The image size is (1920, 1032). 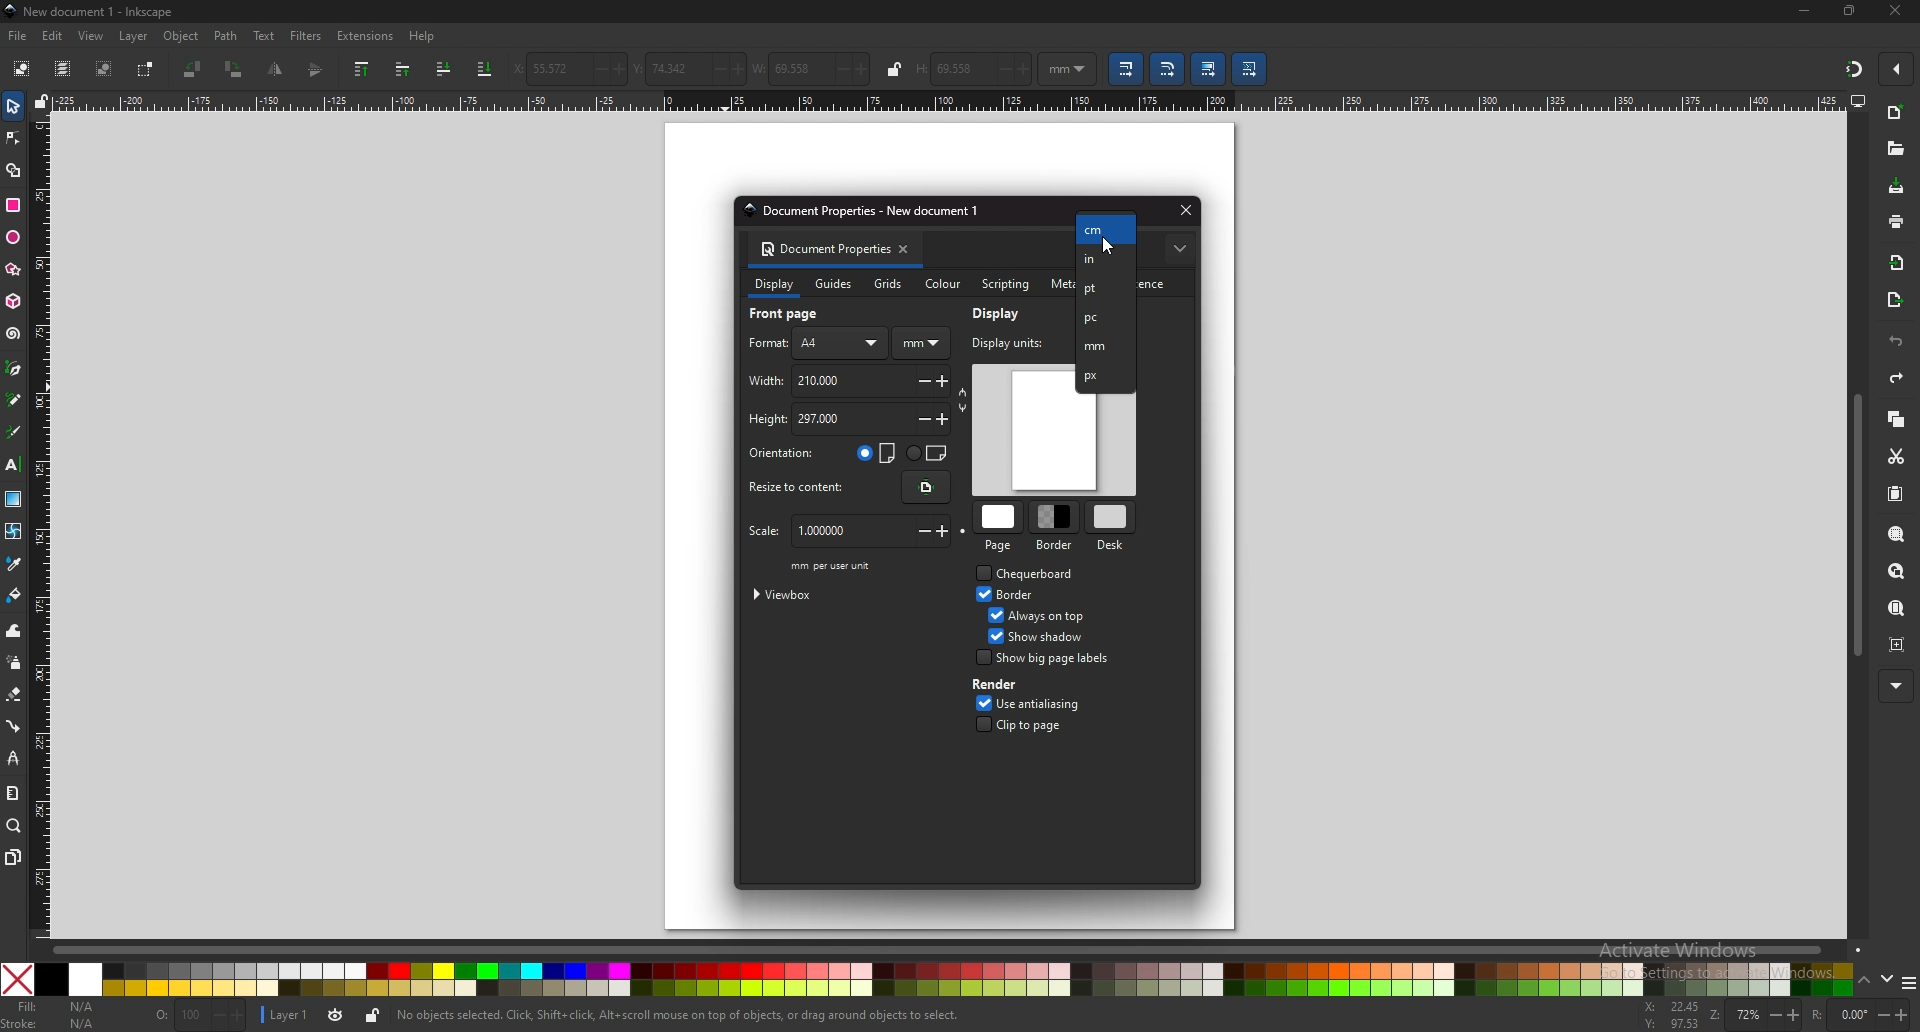 I want to click on Close, so click(x=17, y=978).